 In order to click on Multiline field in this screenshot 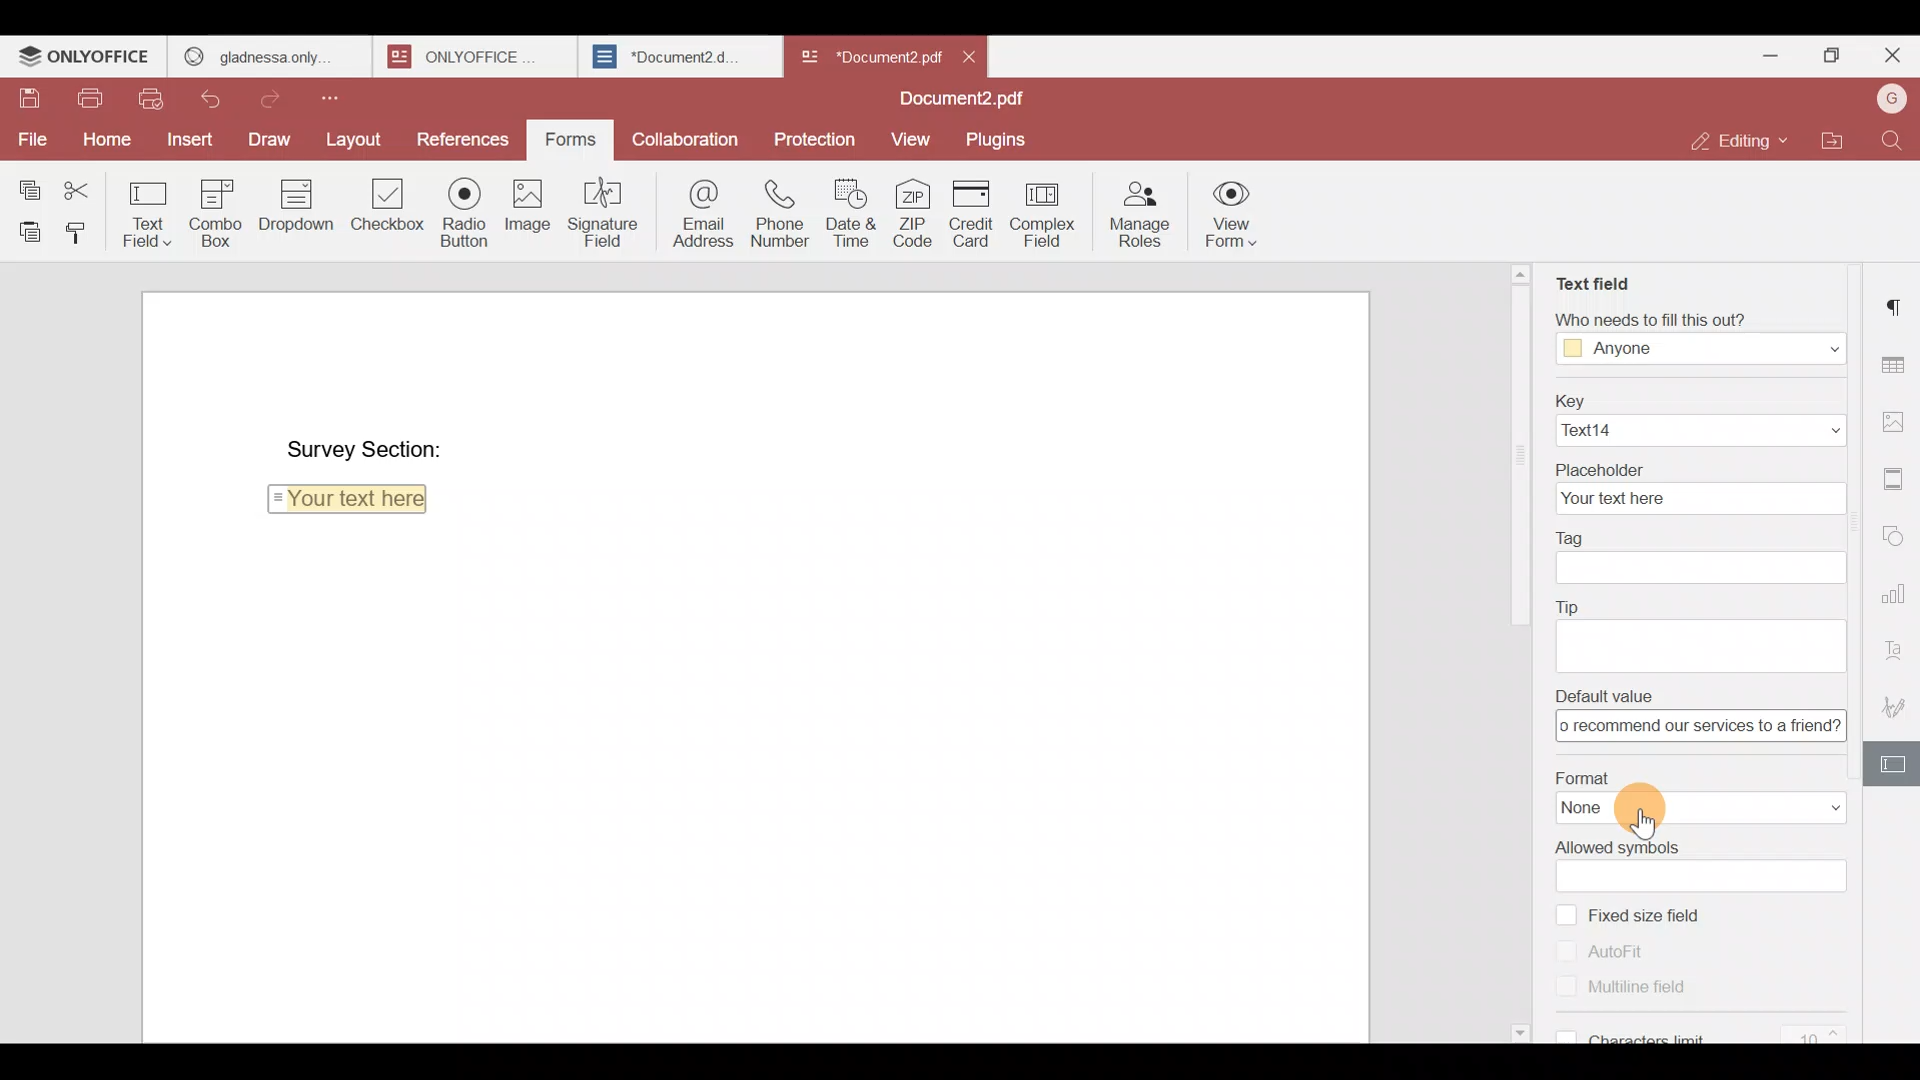, I will do `click(1648, 994)`.